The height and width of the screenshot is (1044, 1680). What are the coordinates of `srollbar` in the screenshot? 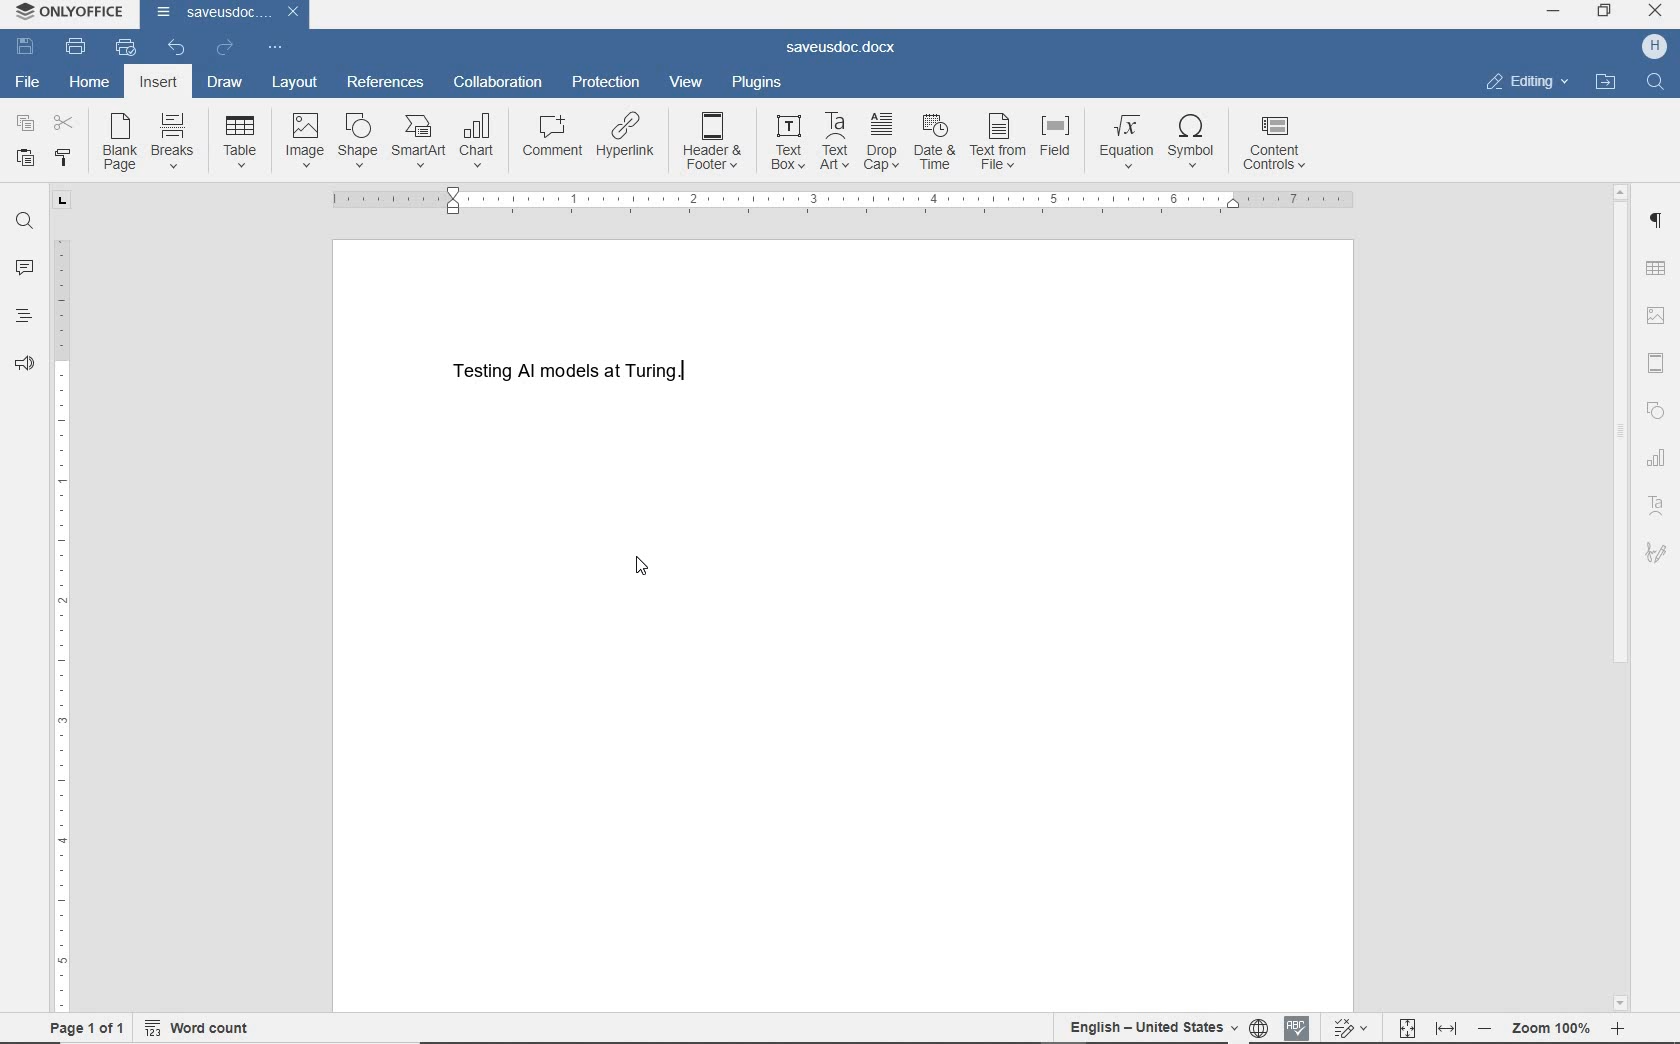 It's located at (1621, 436).